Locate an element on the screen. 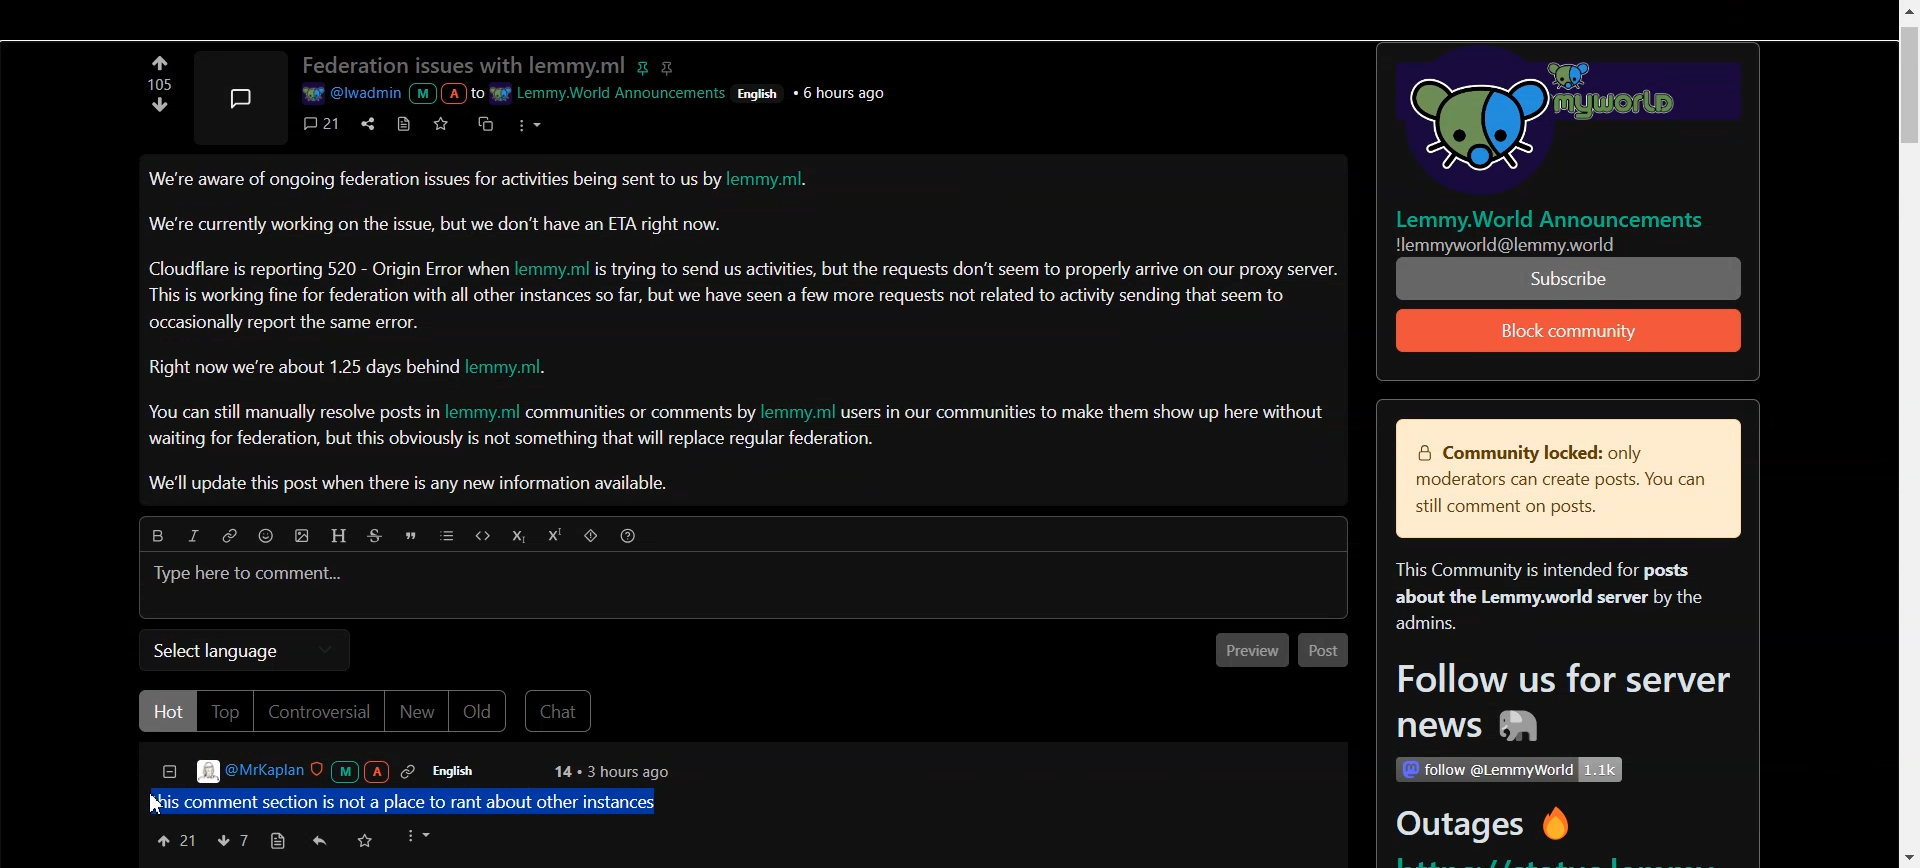  Follow us for server
news #8 is located at coordinates (1557, 706).